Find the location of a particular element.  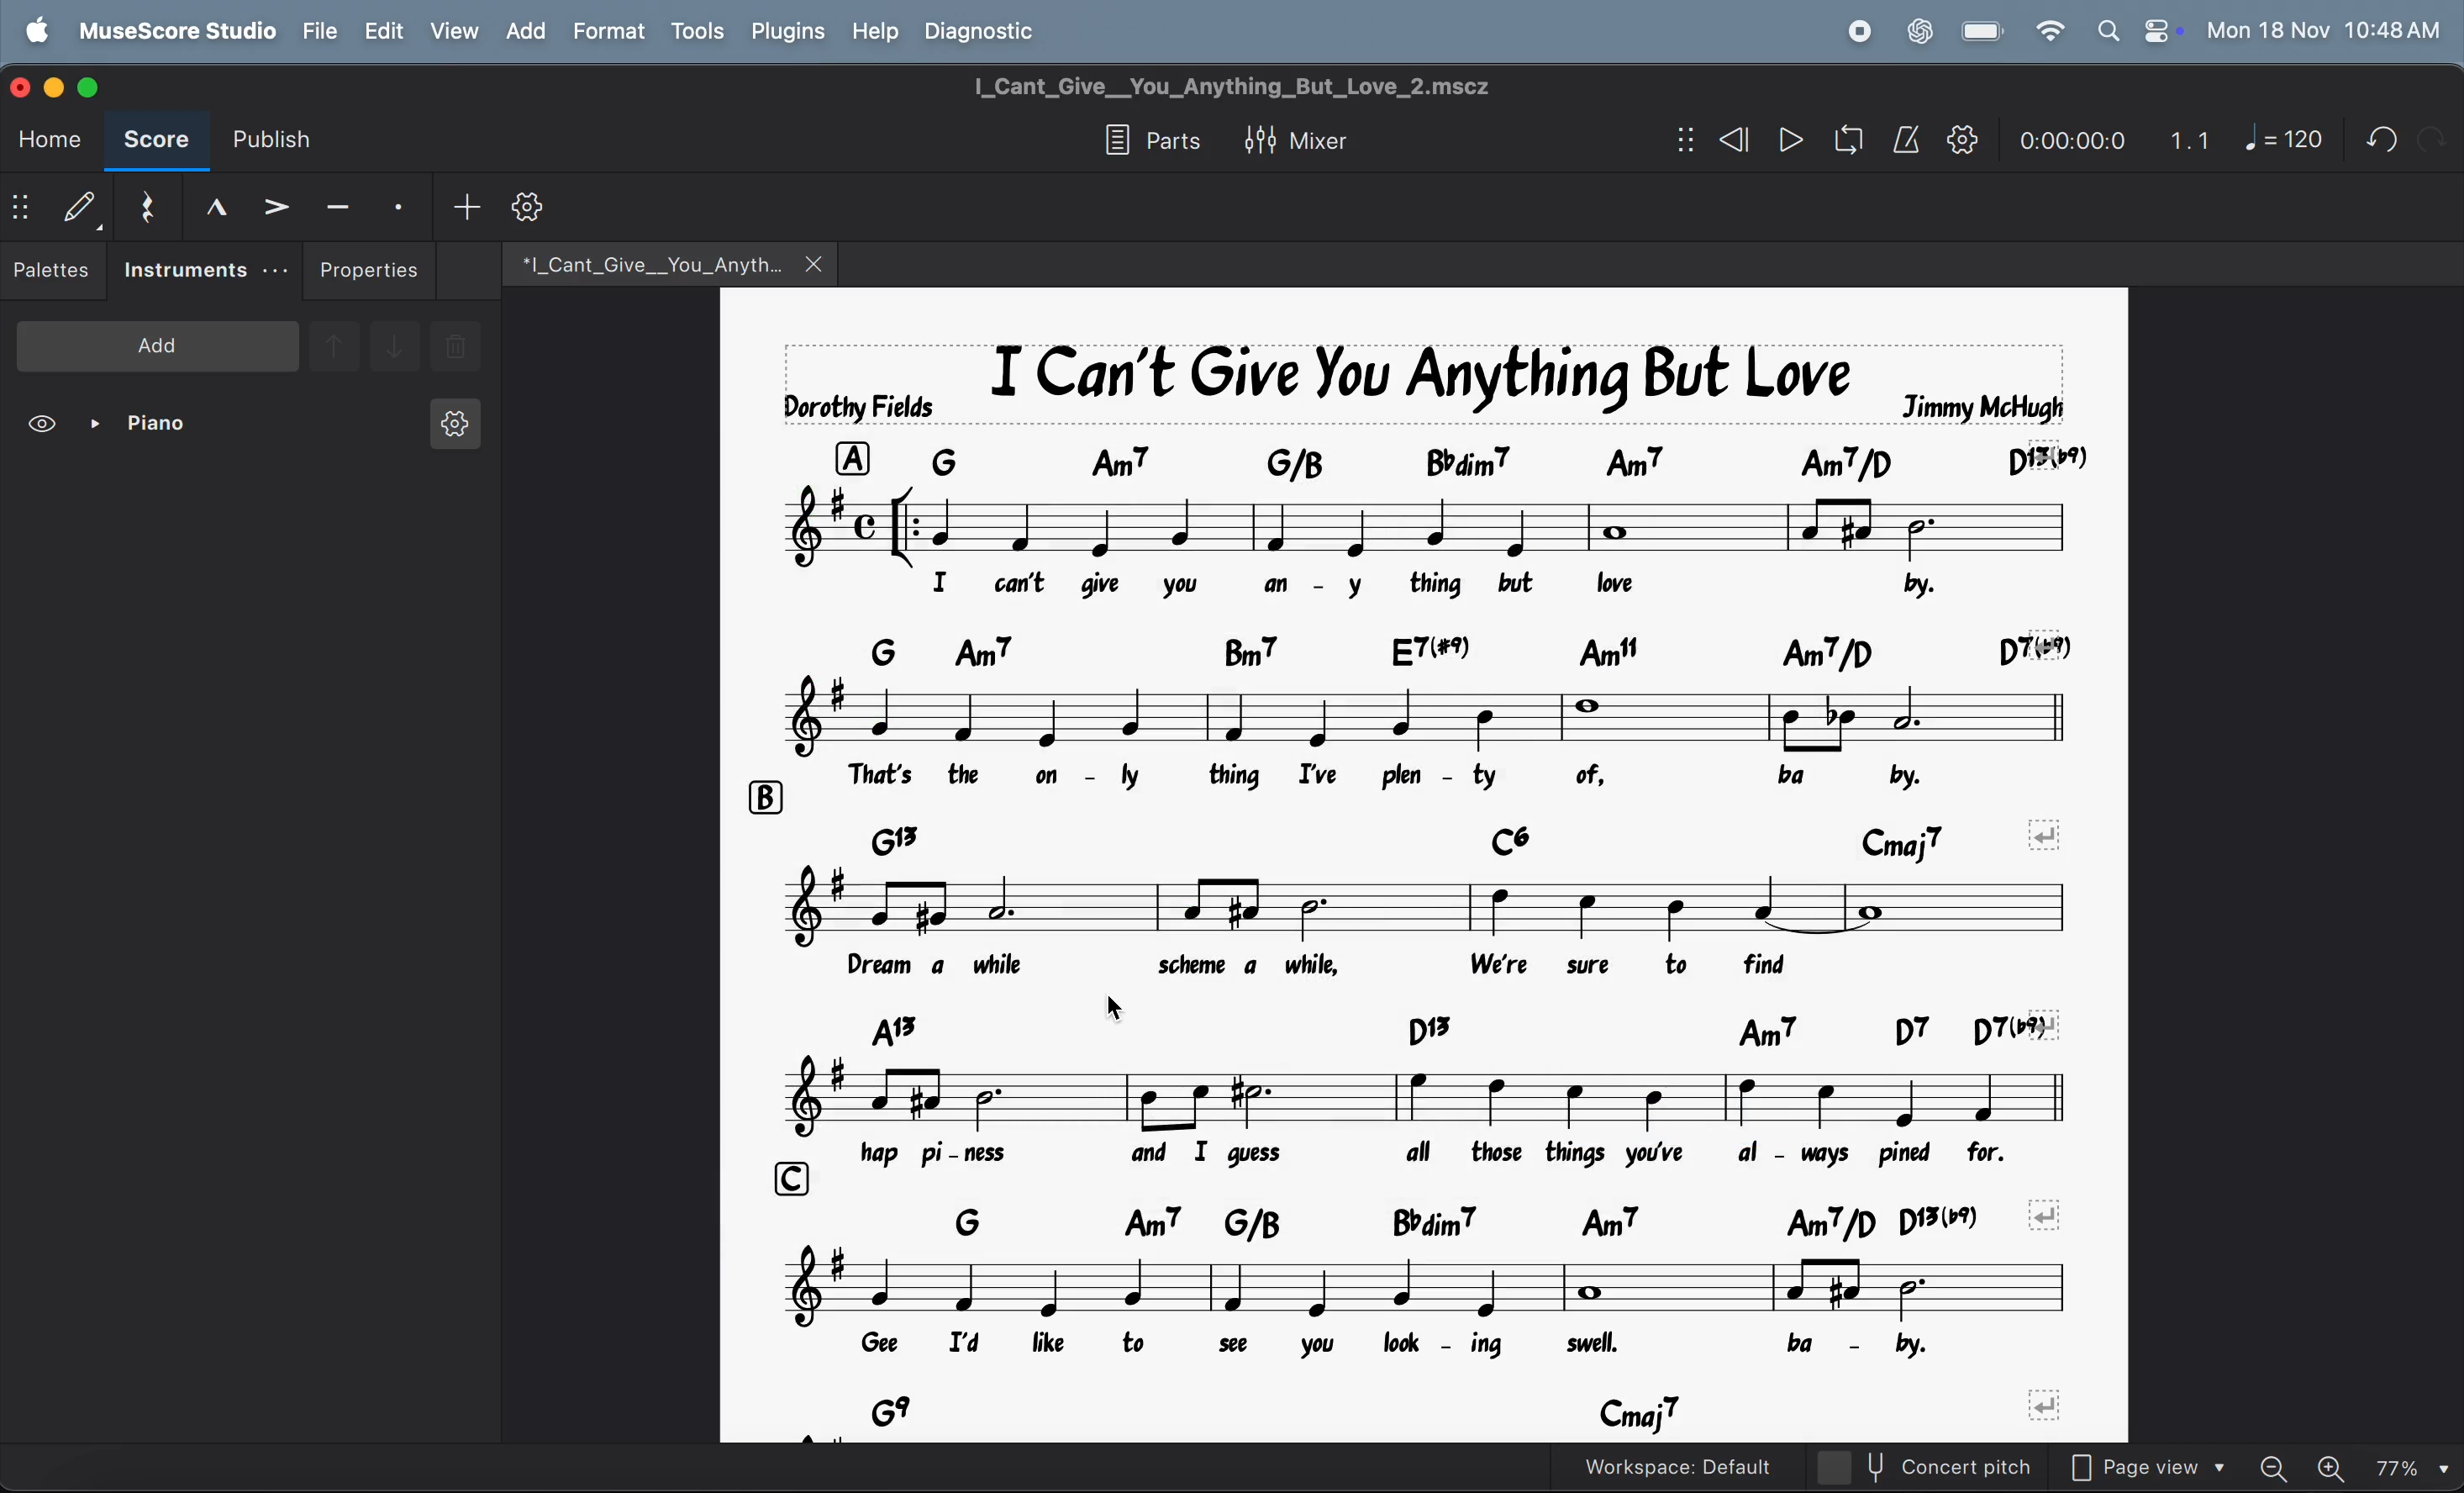

instrument settings is located at coordinates (452, 430).